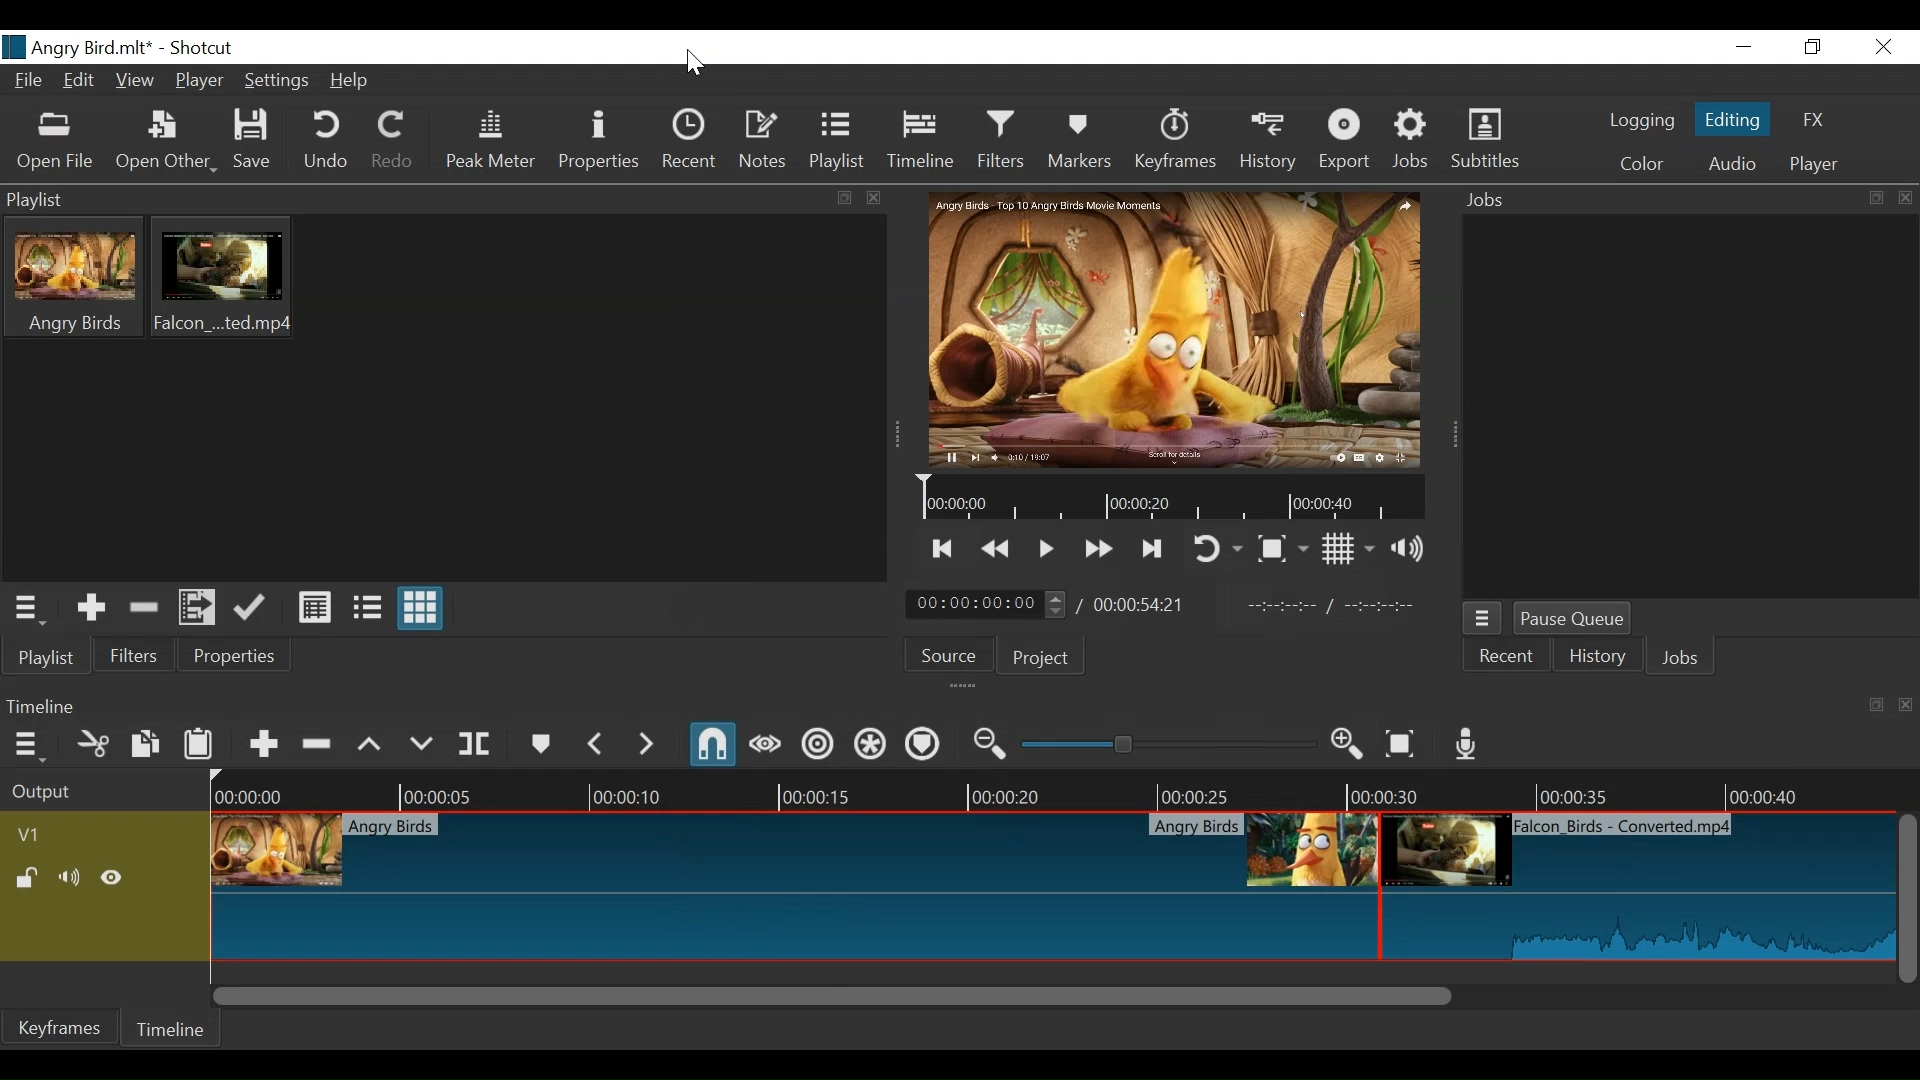 The width and height of the screenshot is (1920, 1080). I want to click on Close, so click(1882, 46).